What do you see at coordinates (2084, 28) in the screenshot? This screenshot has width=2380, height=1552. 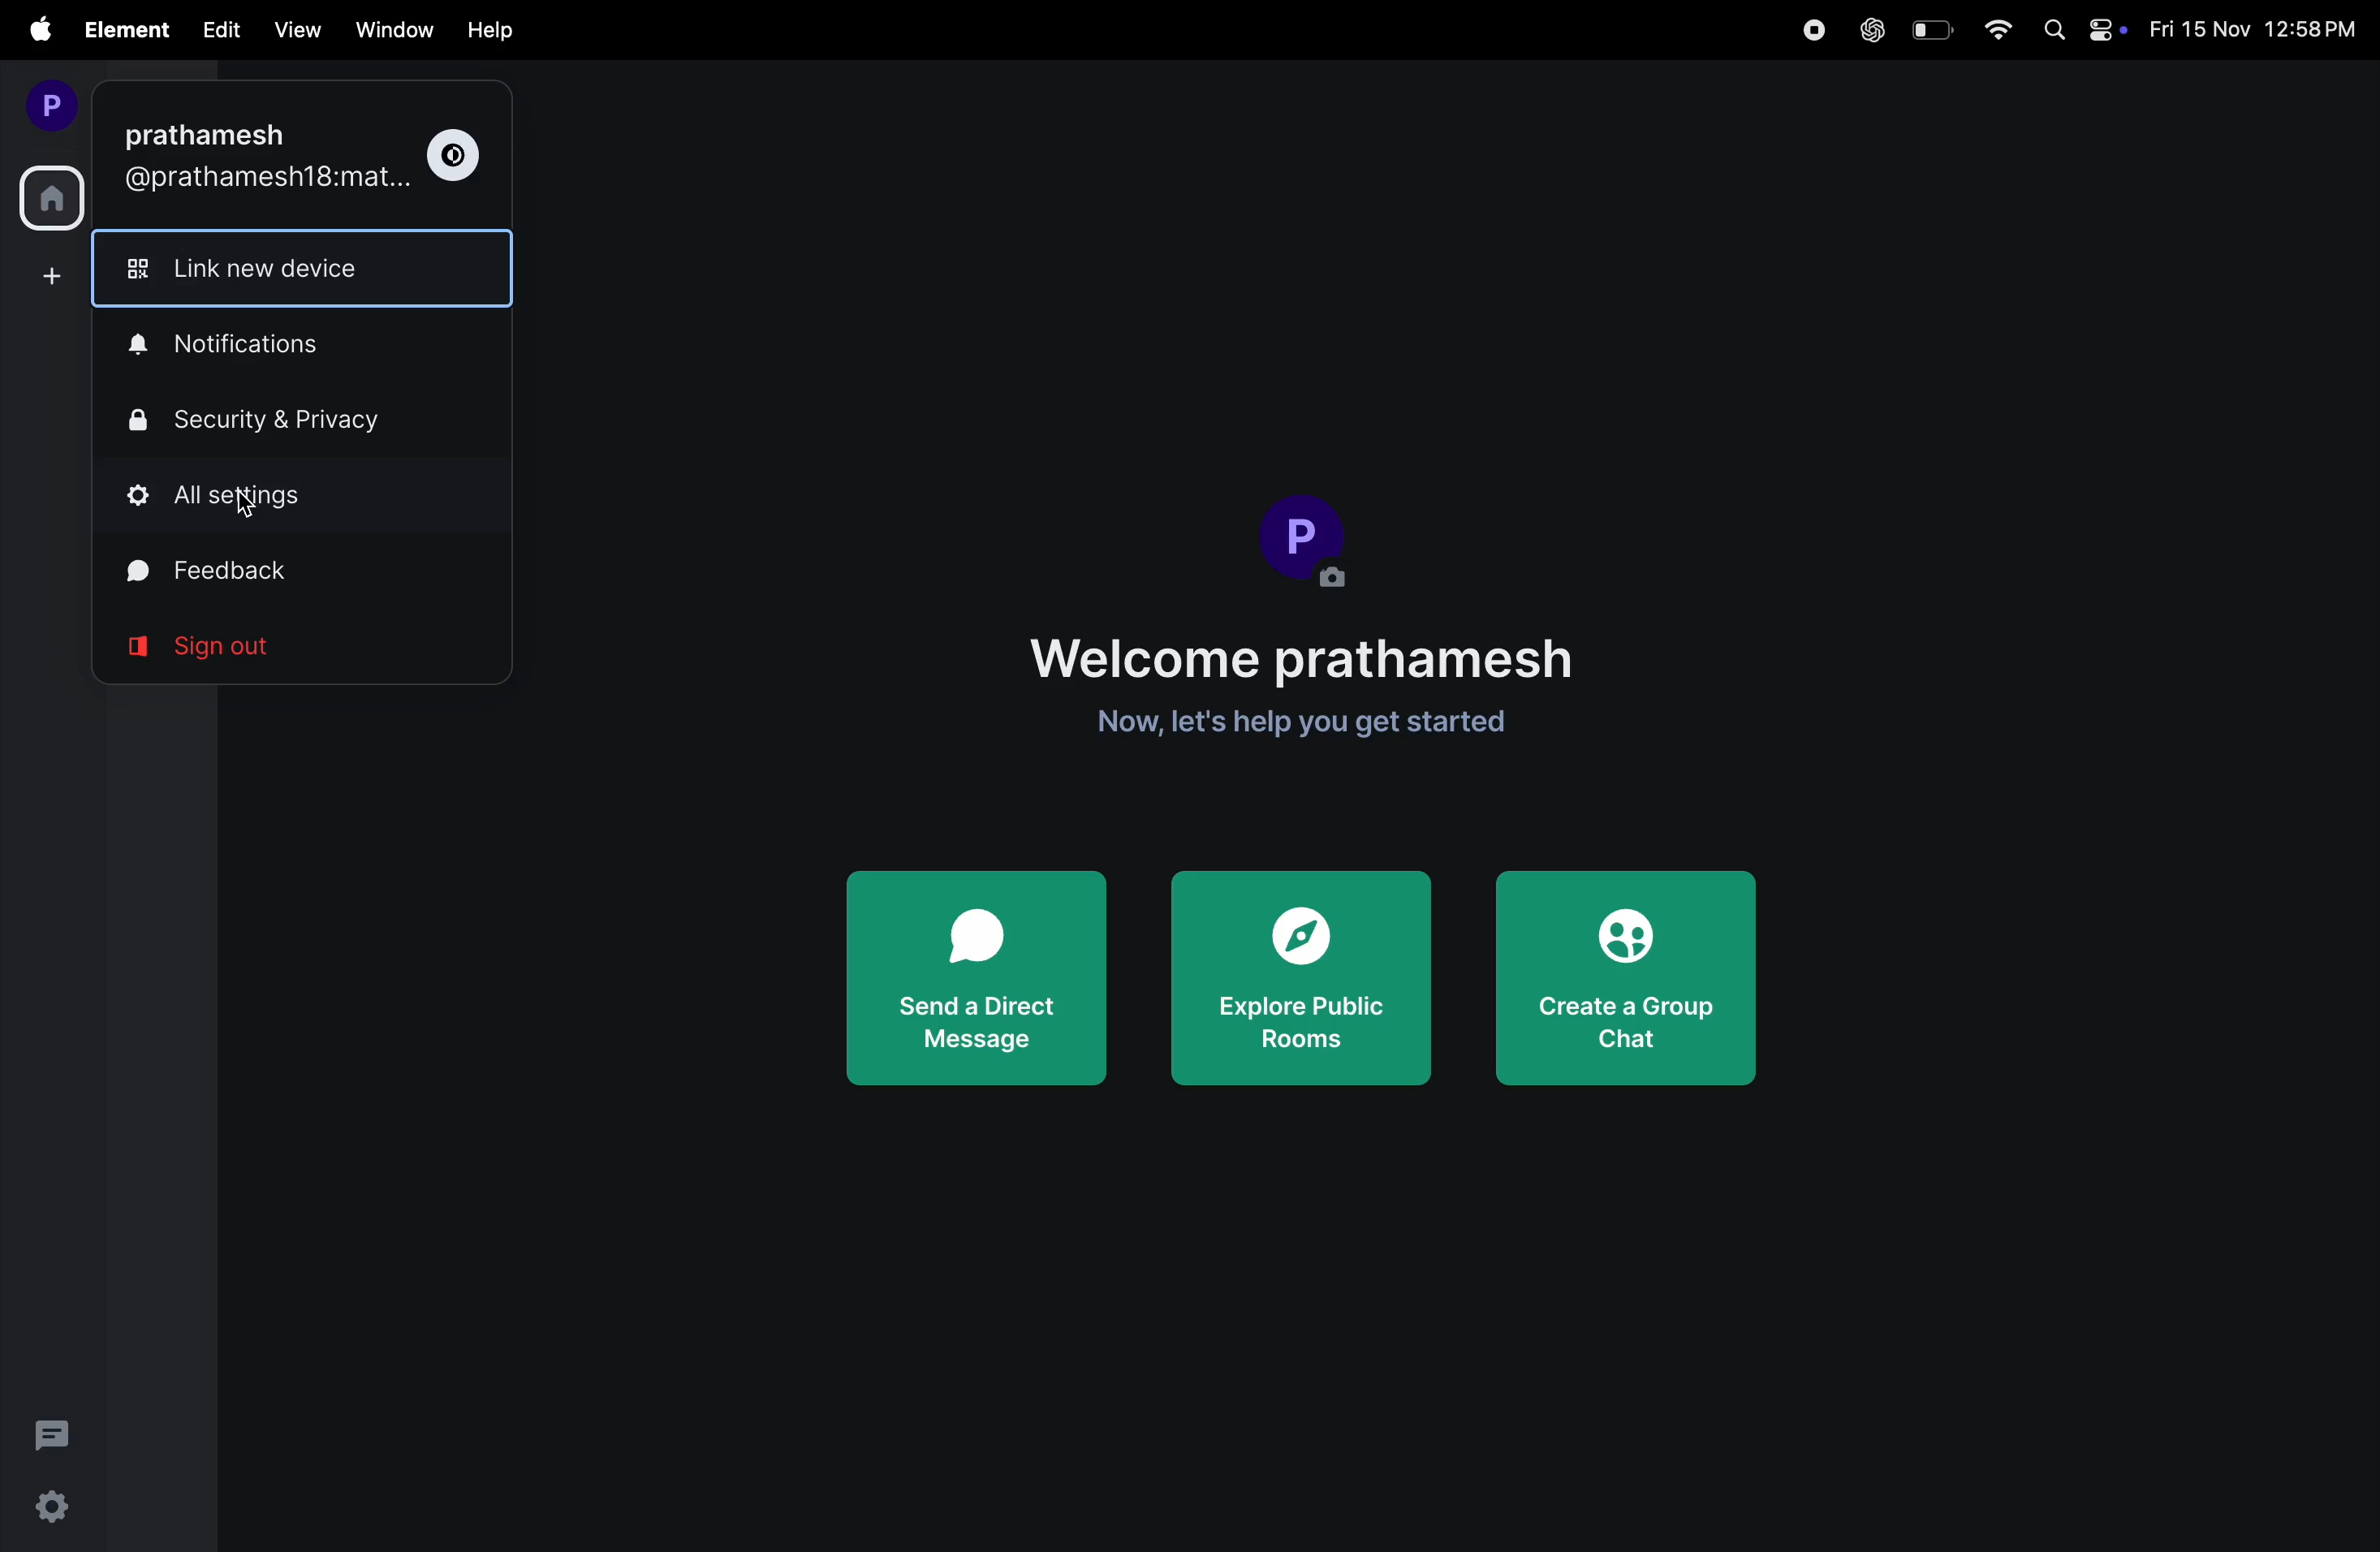 I see `apple widgets` at bounding box center [2084, 28].